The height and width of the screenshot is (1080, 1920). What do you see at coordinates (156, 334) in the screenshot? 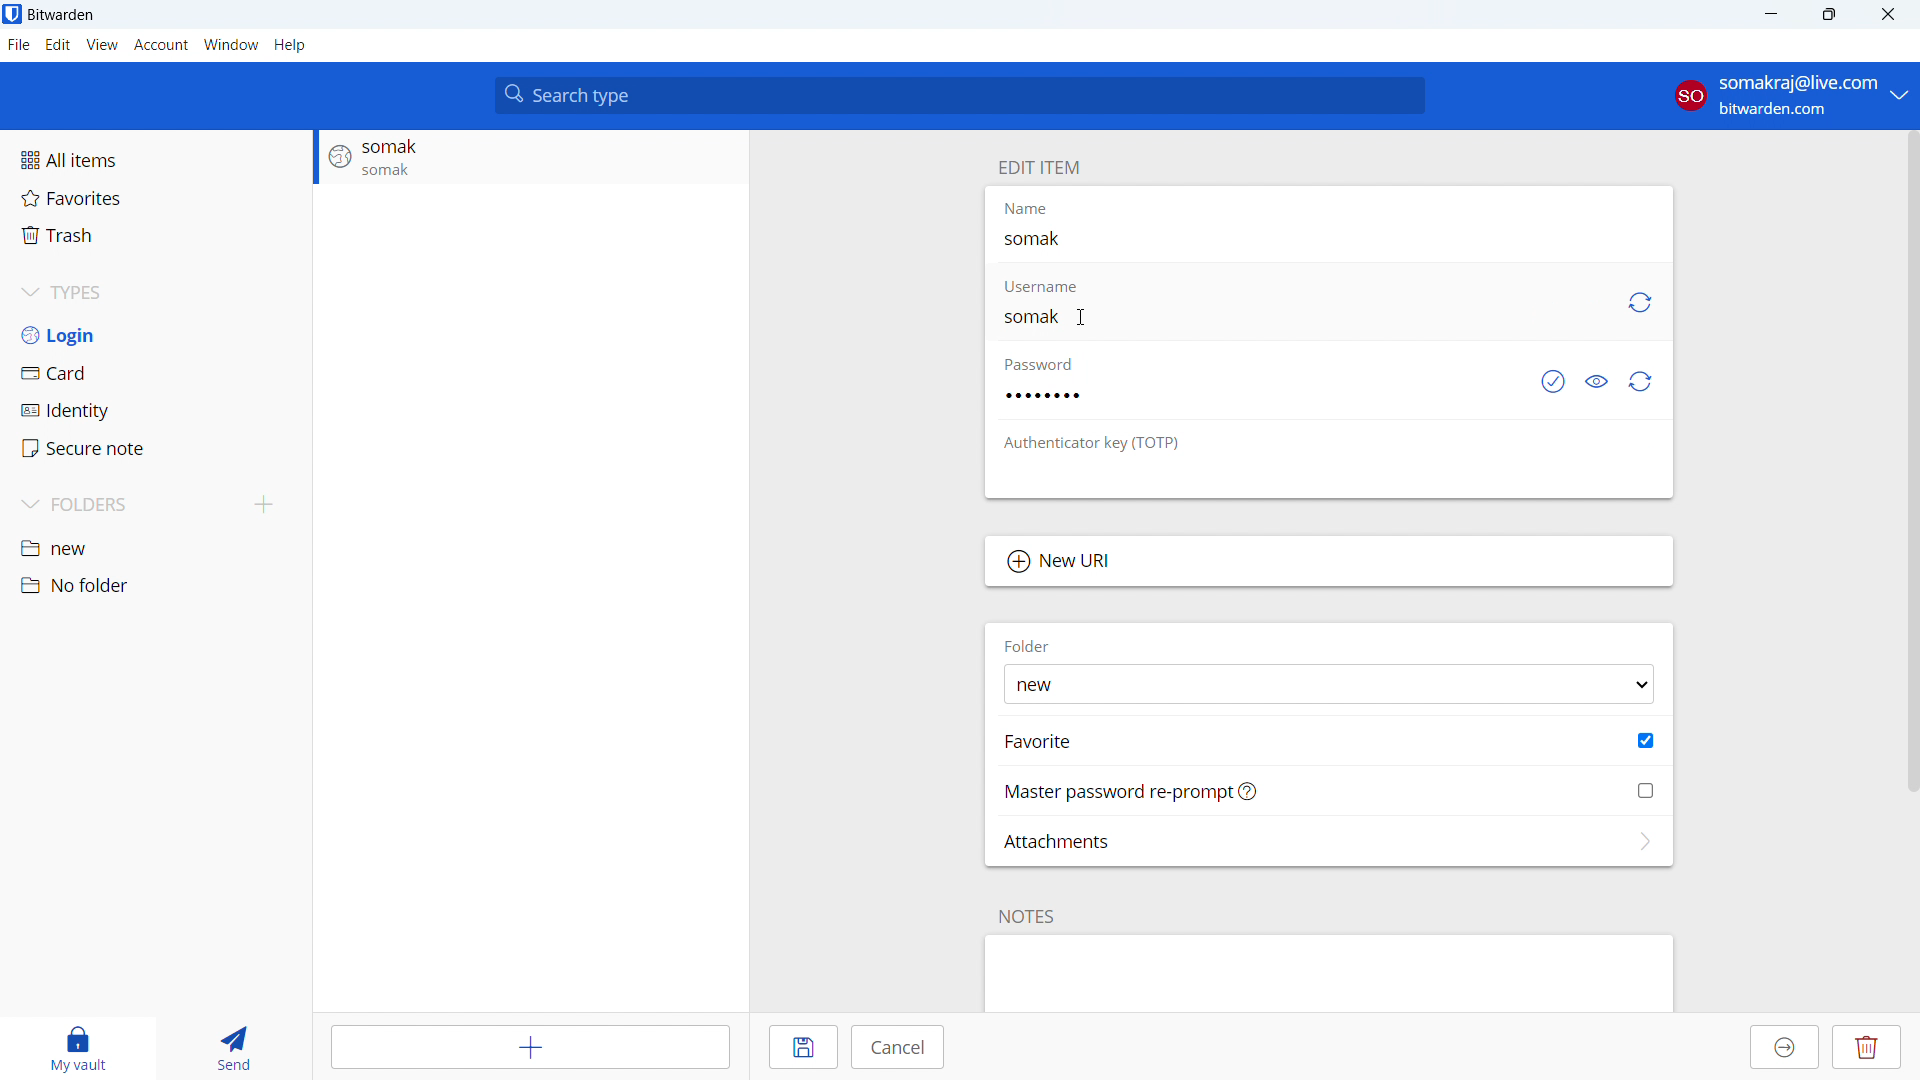
I see `login` at bounding box center [156, 334].